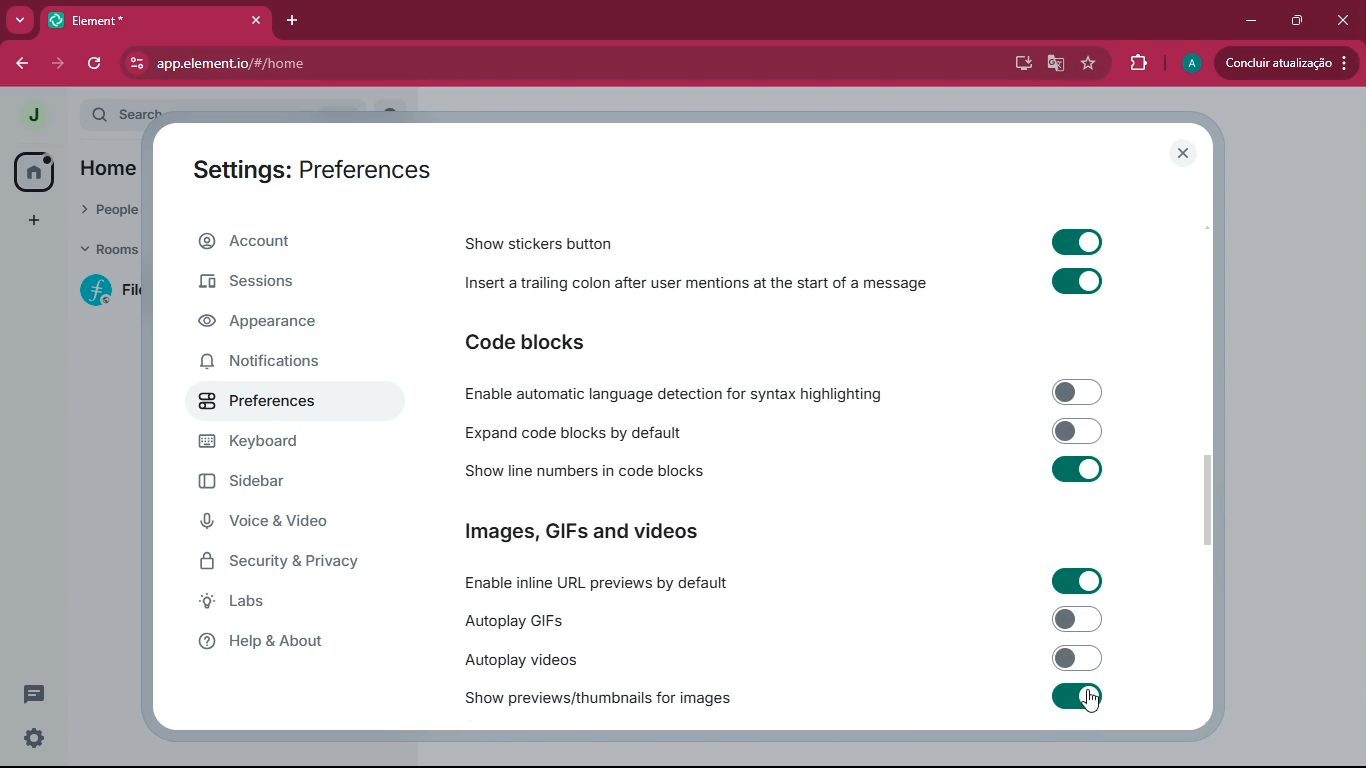  What do you see at coordinates (1300, 22) in the screenshot?
I see `maximize` at bounding box center [1300, 22].